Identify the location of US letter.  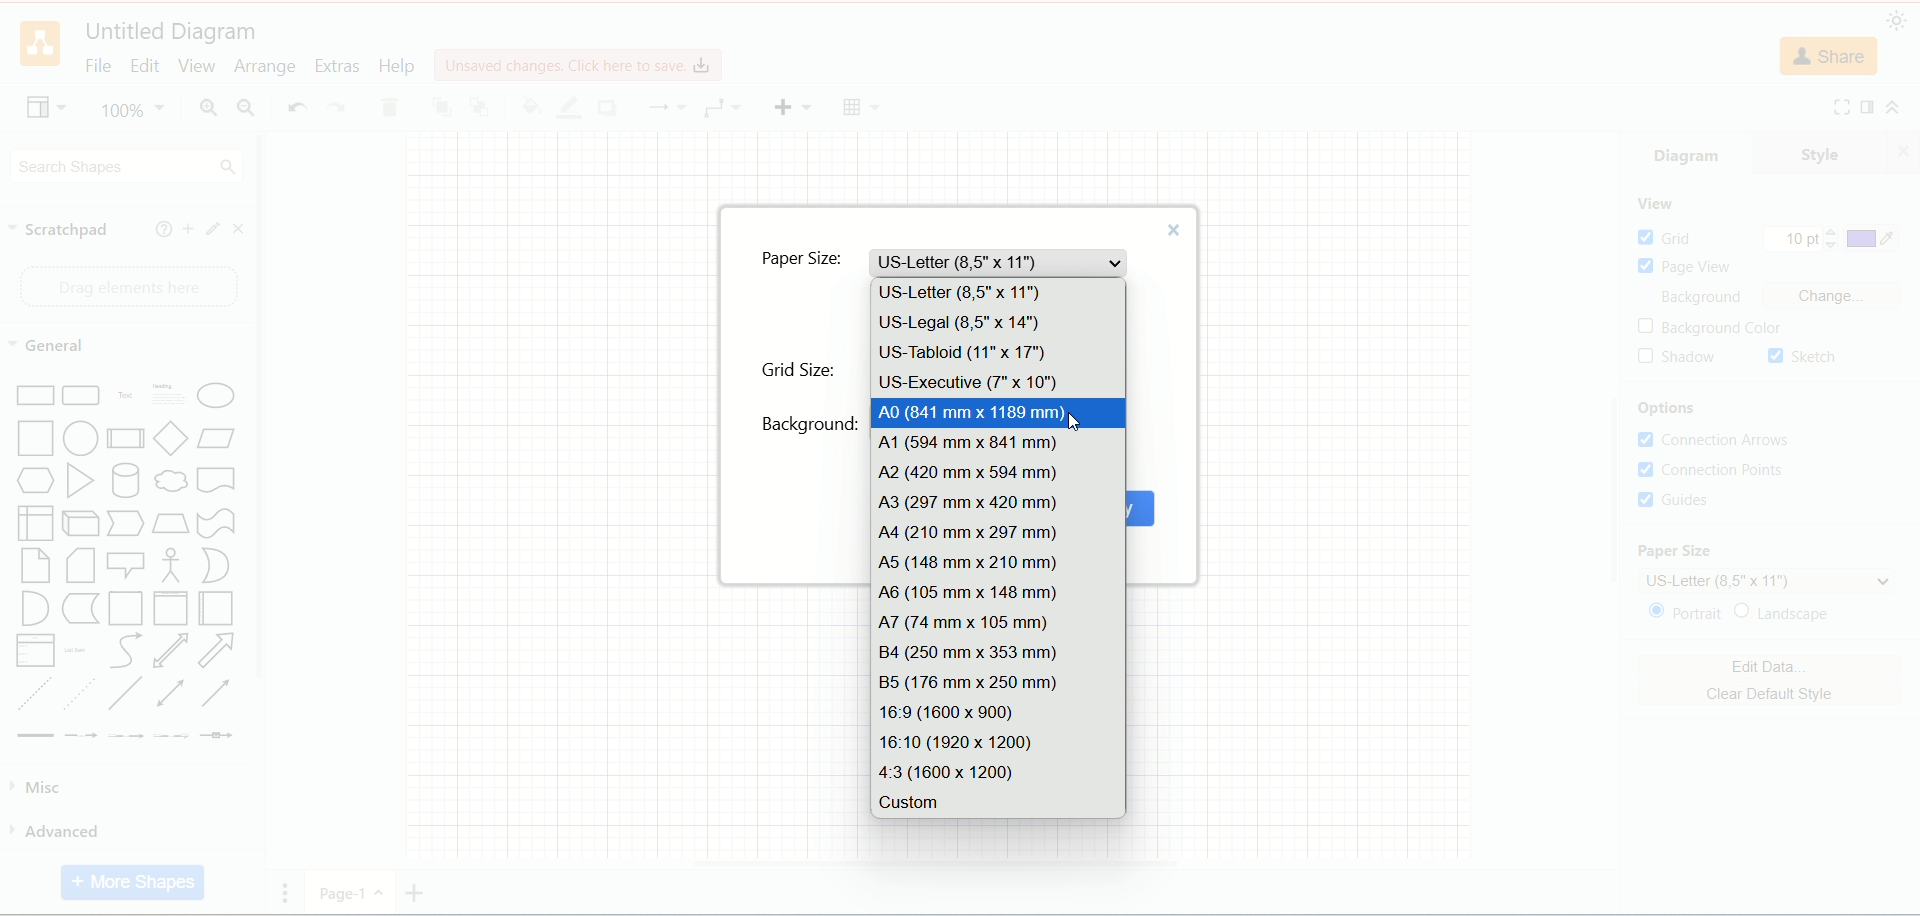
(1769, 581).